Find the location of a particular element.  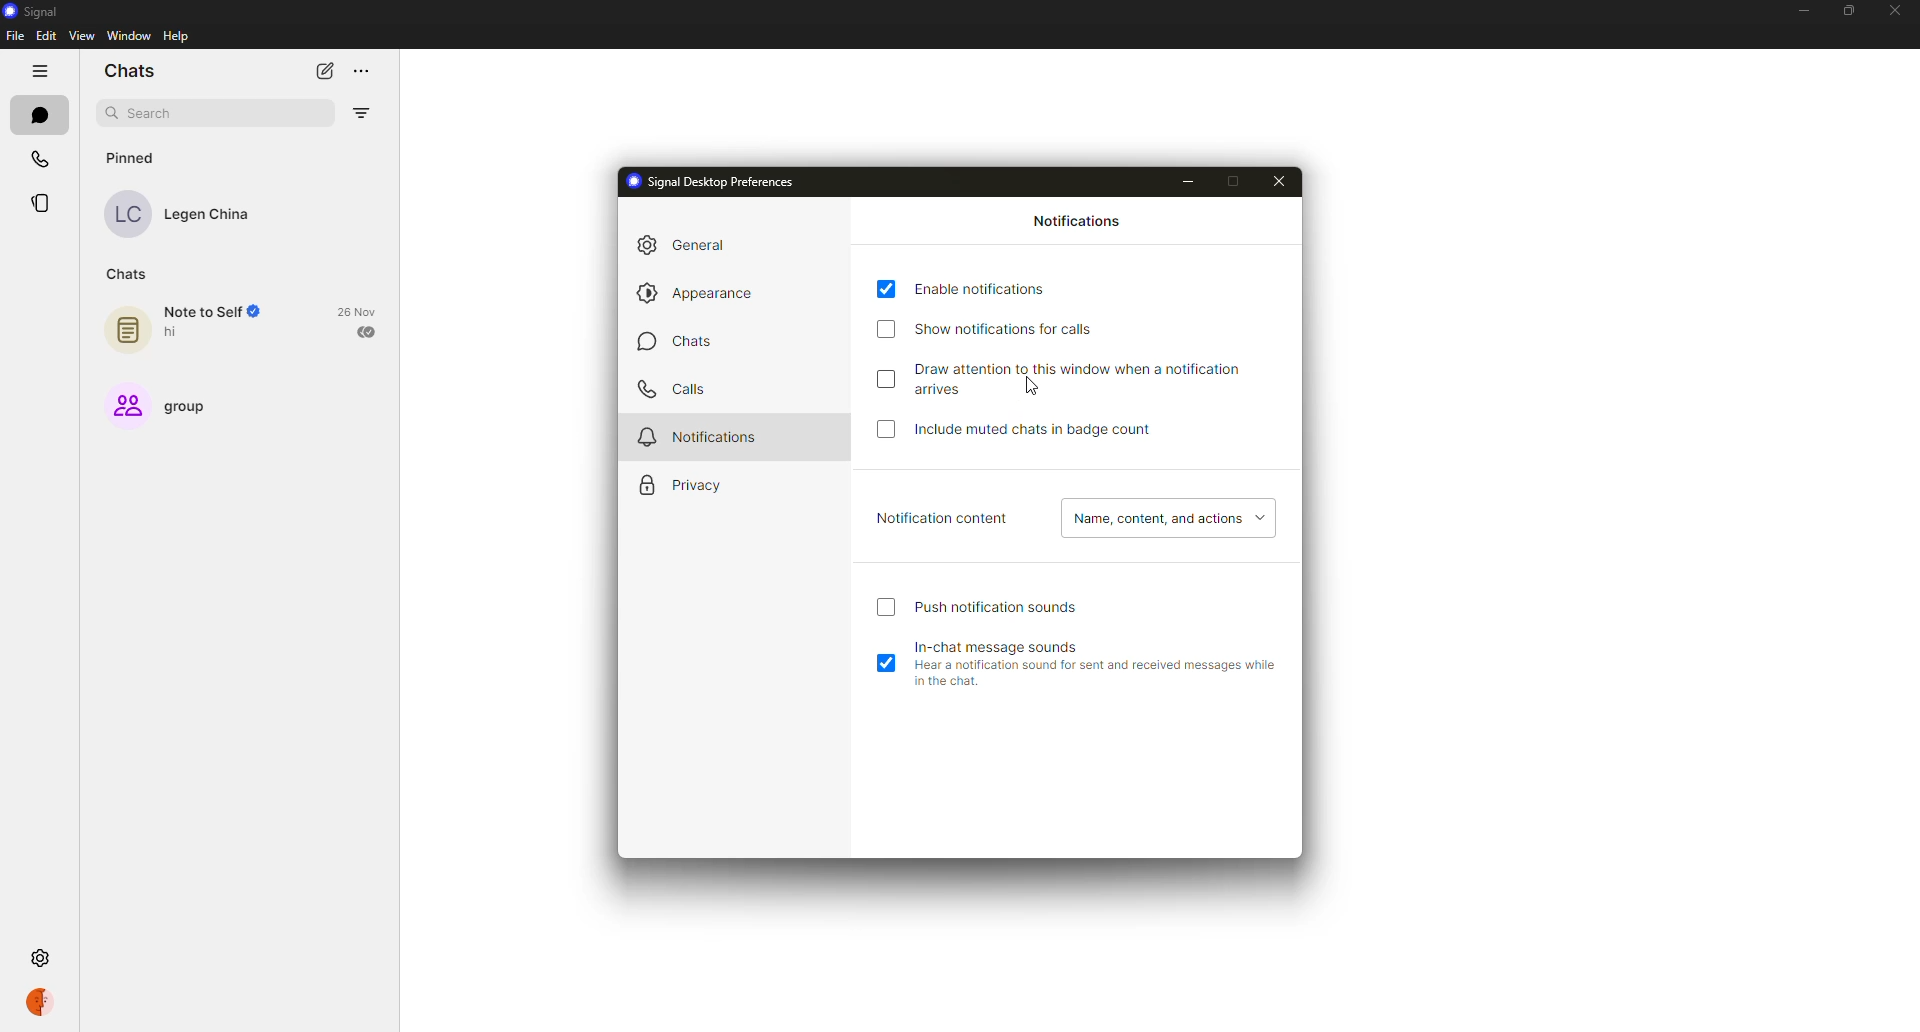

maximize is located at coordinates (1845, 11).